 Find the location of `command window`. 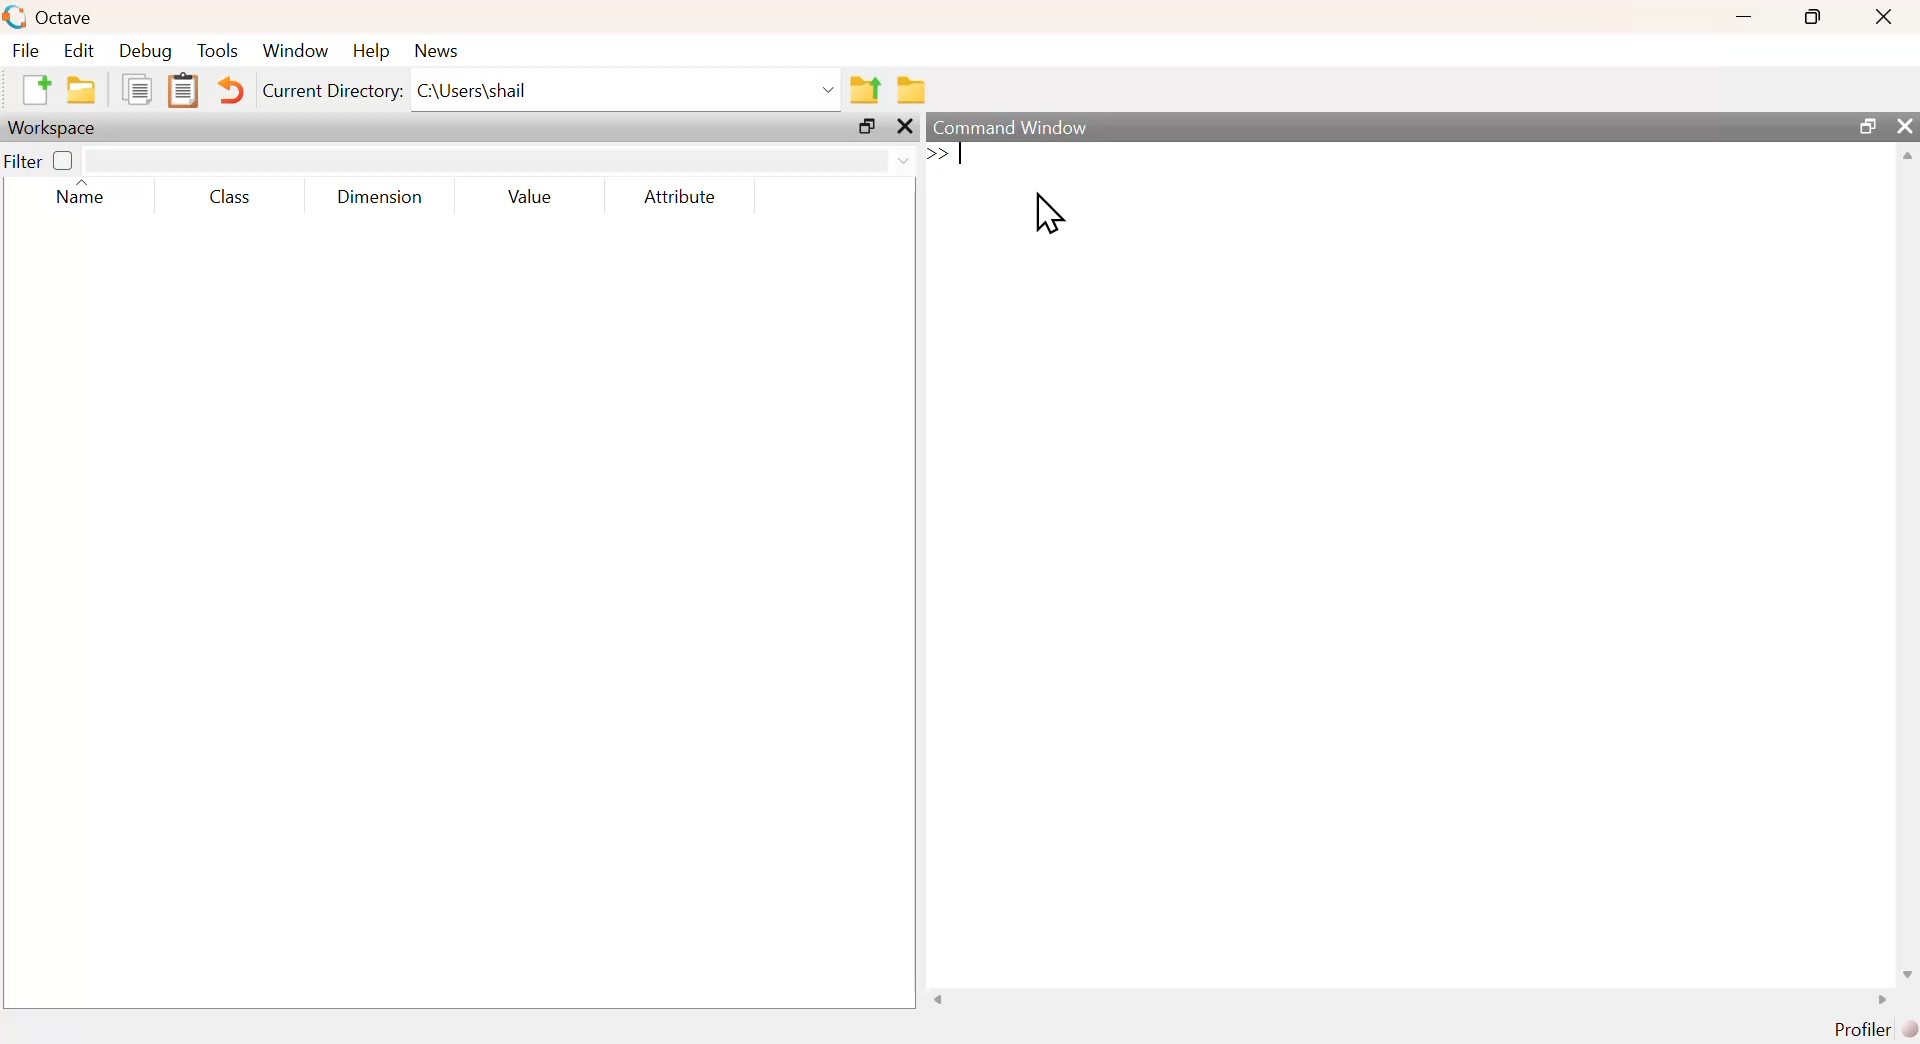

command window is located at coordinates (1018, 126).